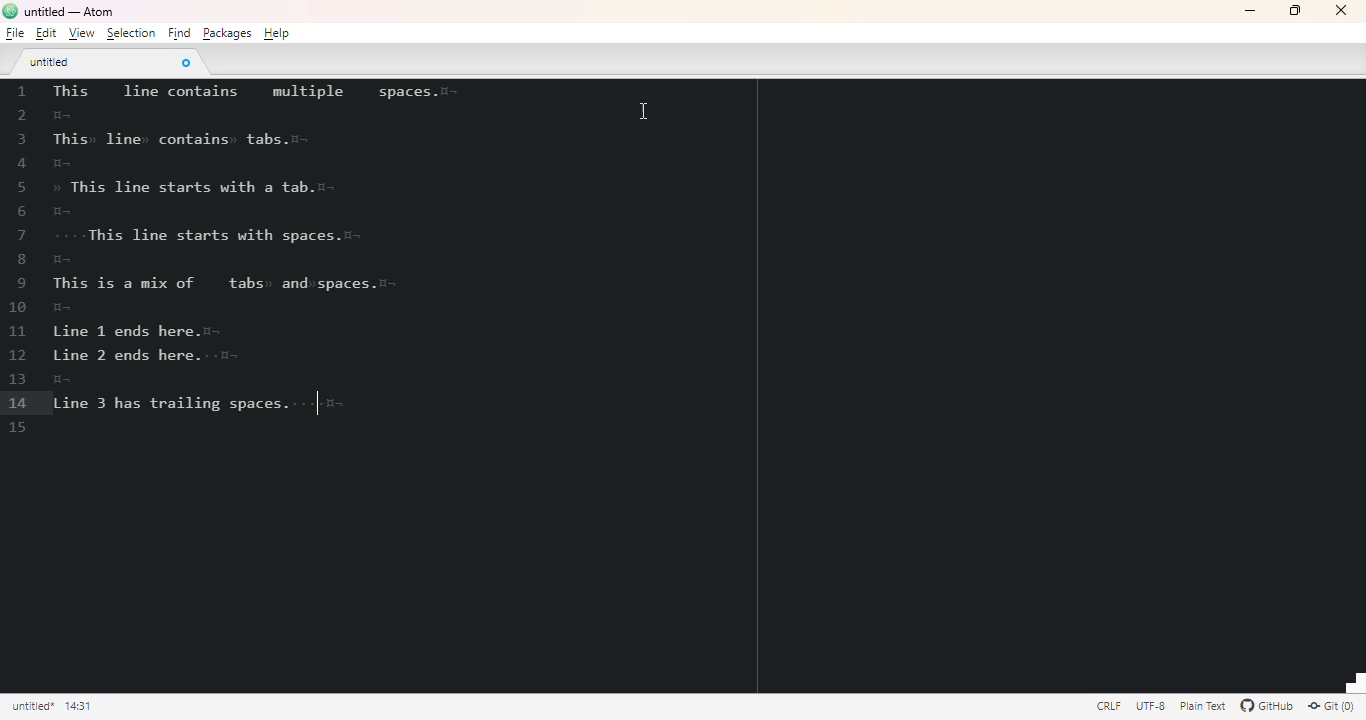  I want to click on file uses the plain text grammar, so click(1205, 706).